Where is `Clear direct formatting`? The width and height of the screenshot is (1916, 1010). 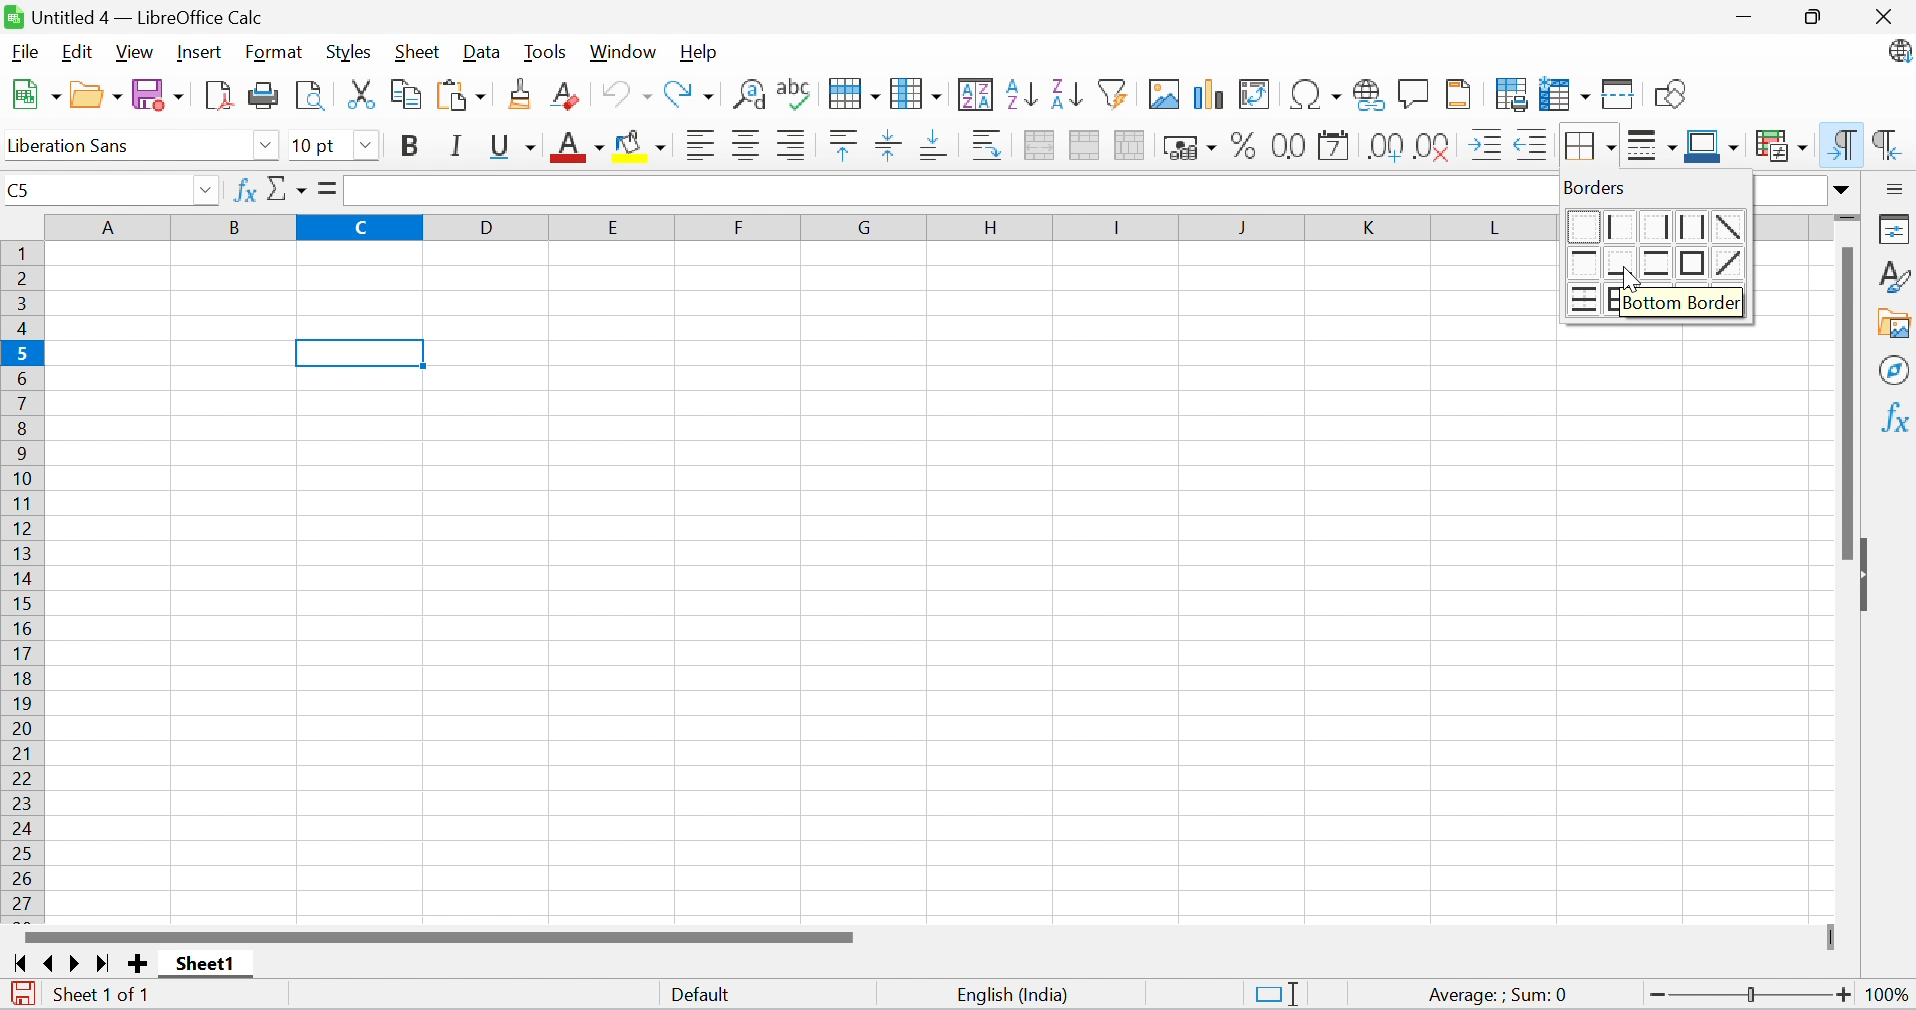 Clear direct formatting is located at coordinates (564, 97).